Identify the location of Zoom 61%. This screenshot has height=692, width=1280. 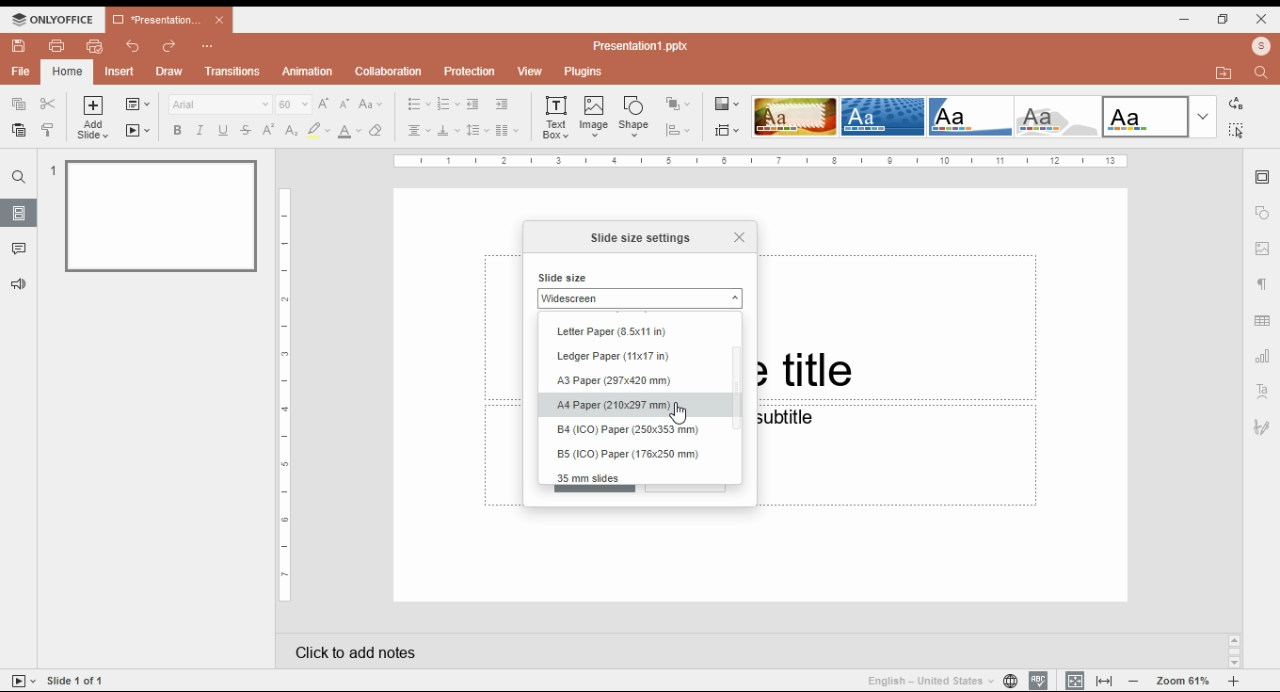
(1185, 679).